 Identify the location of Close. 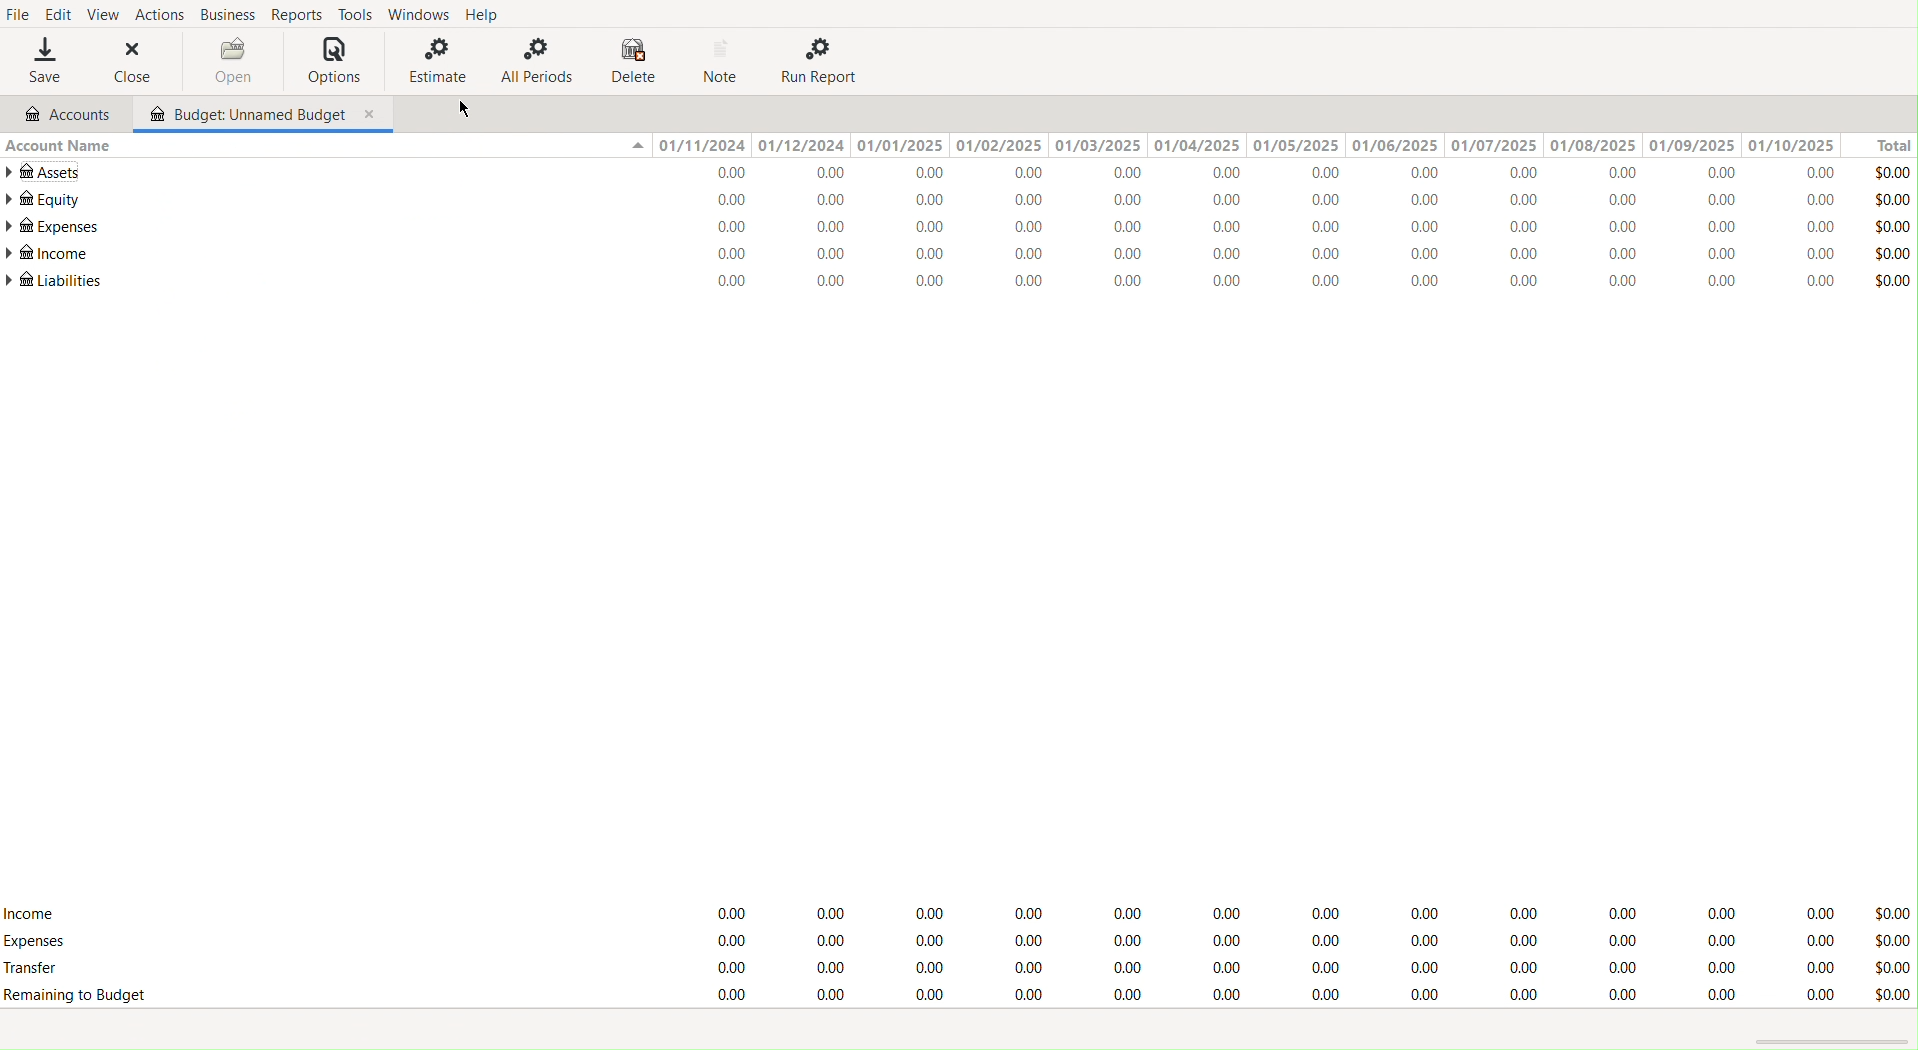
(122, 62).